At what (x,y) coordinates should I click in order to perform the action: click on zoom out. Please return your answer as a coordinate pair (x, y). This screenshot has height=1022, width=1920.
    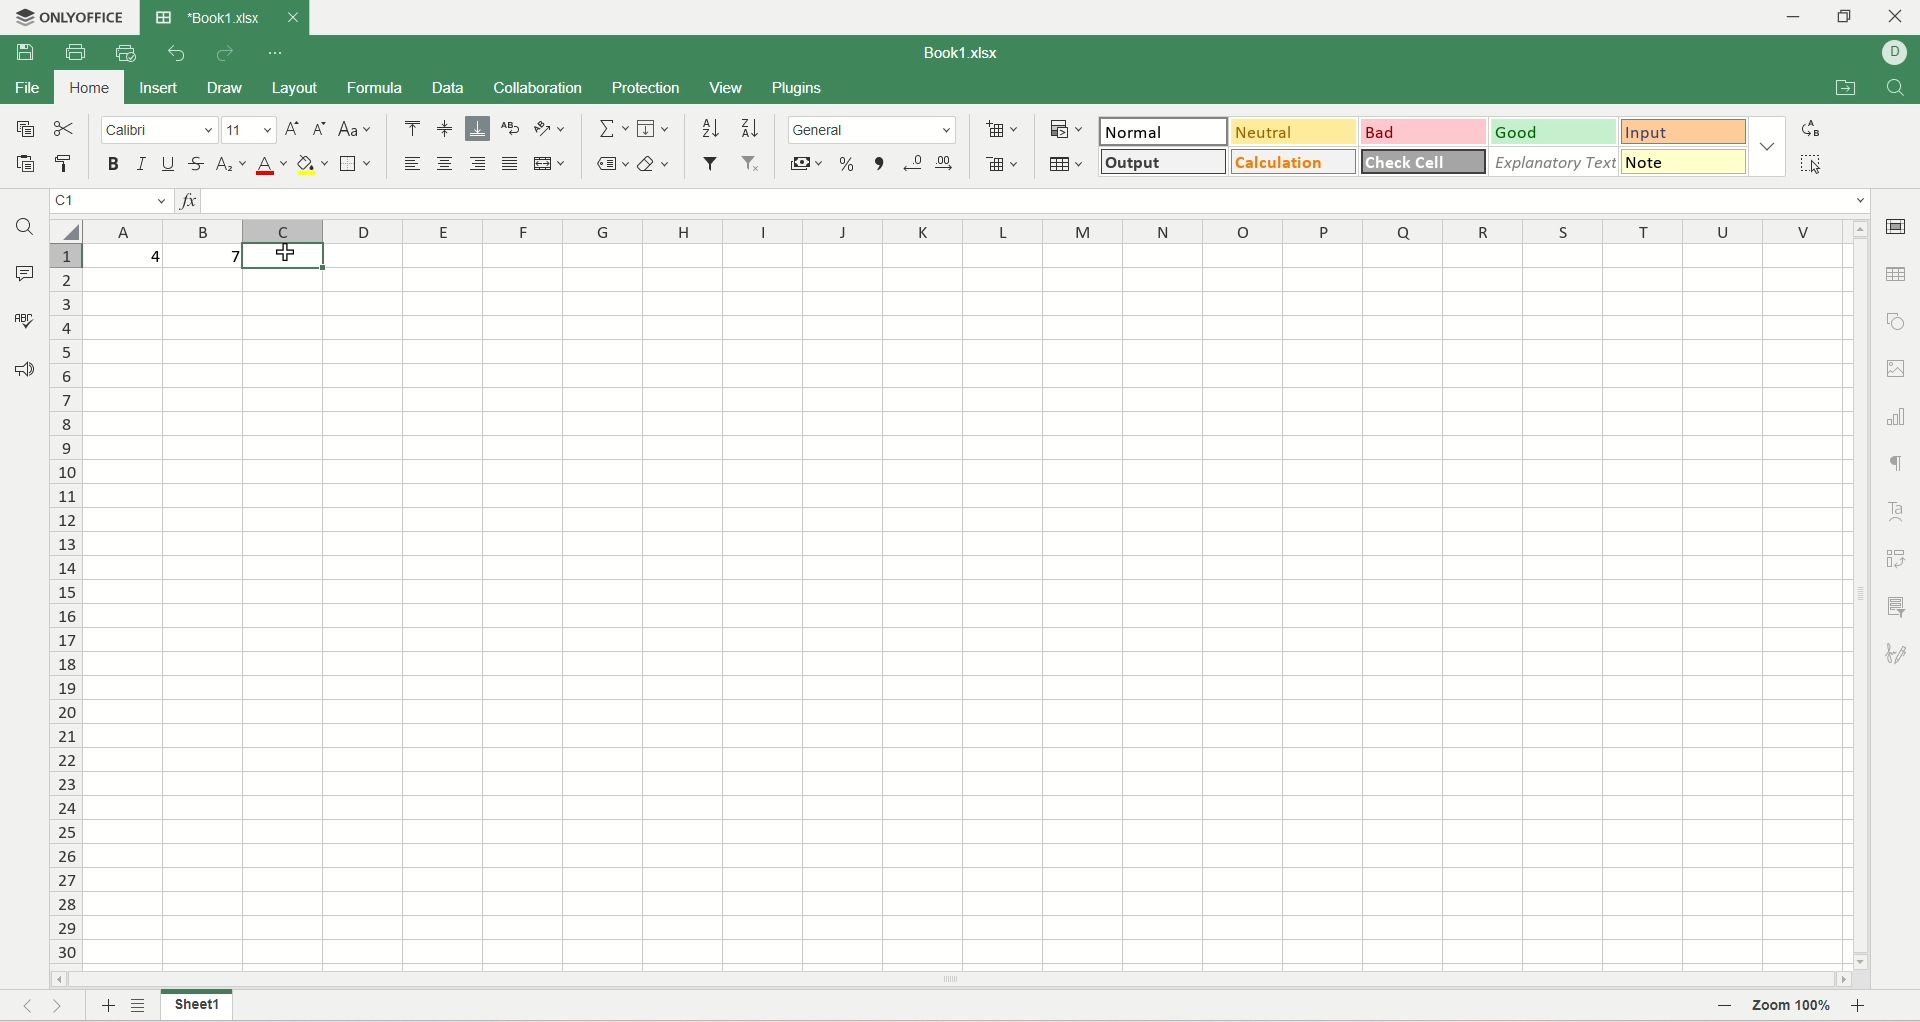
    Looking at the image, I should click on (1720, 1007).